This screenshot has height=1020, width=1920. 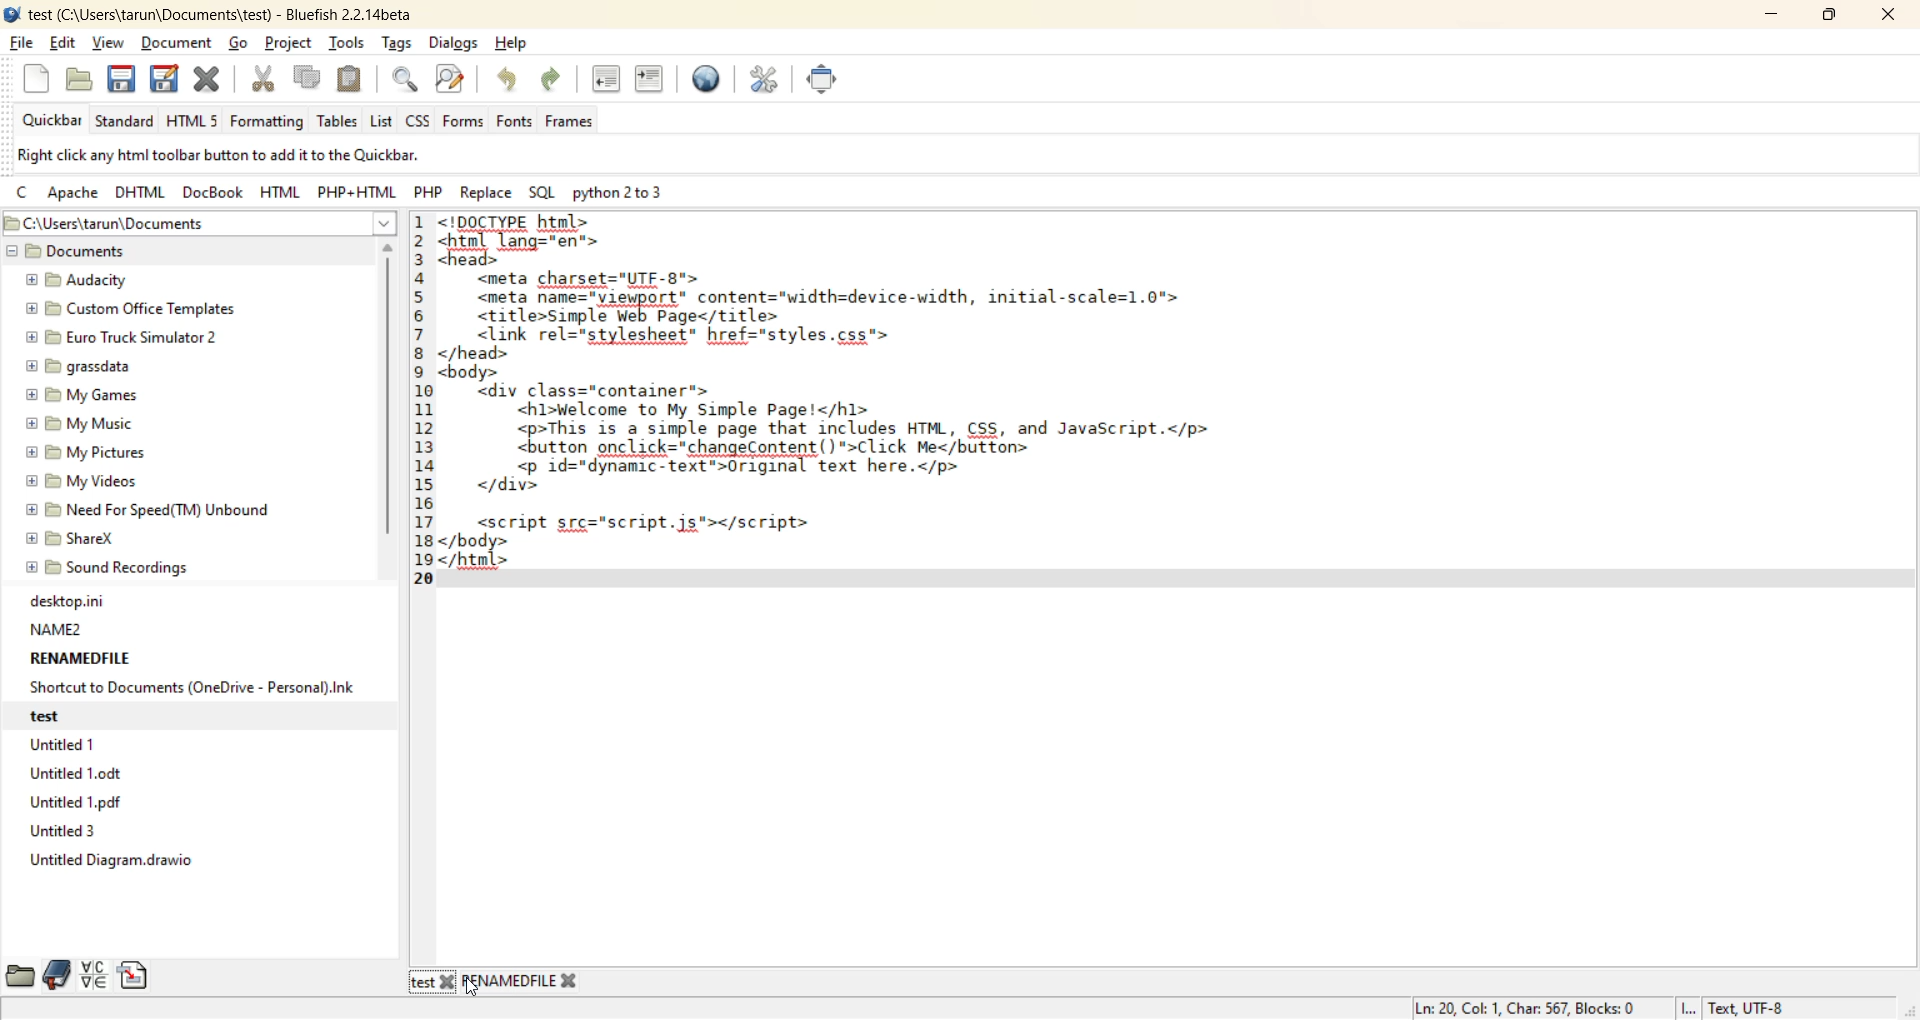 I want to click on replace, so click(x=487, y=192).